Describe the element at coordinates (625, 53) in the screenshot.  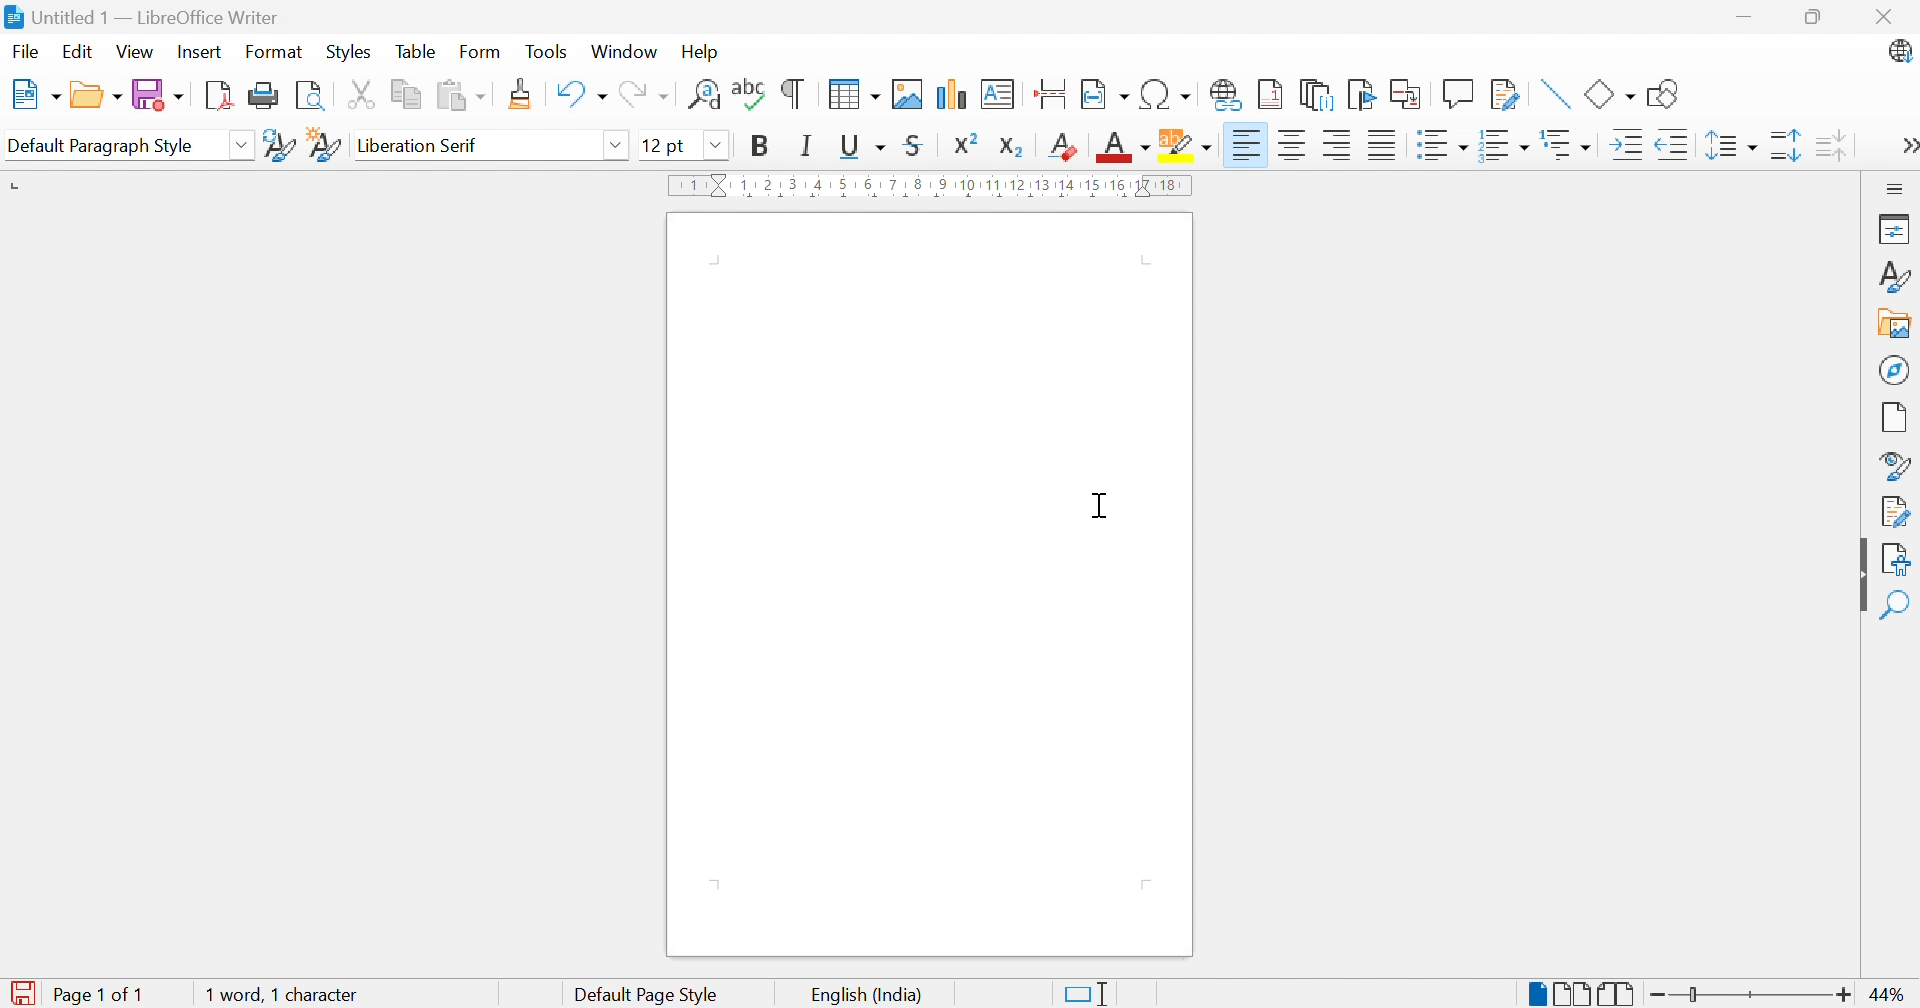
I see `Window` at that location.